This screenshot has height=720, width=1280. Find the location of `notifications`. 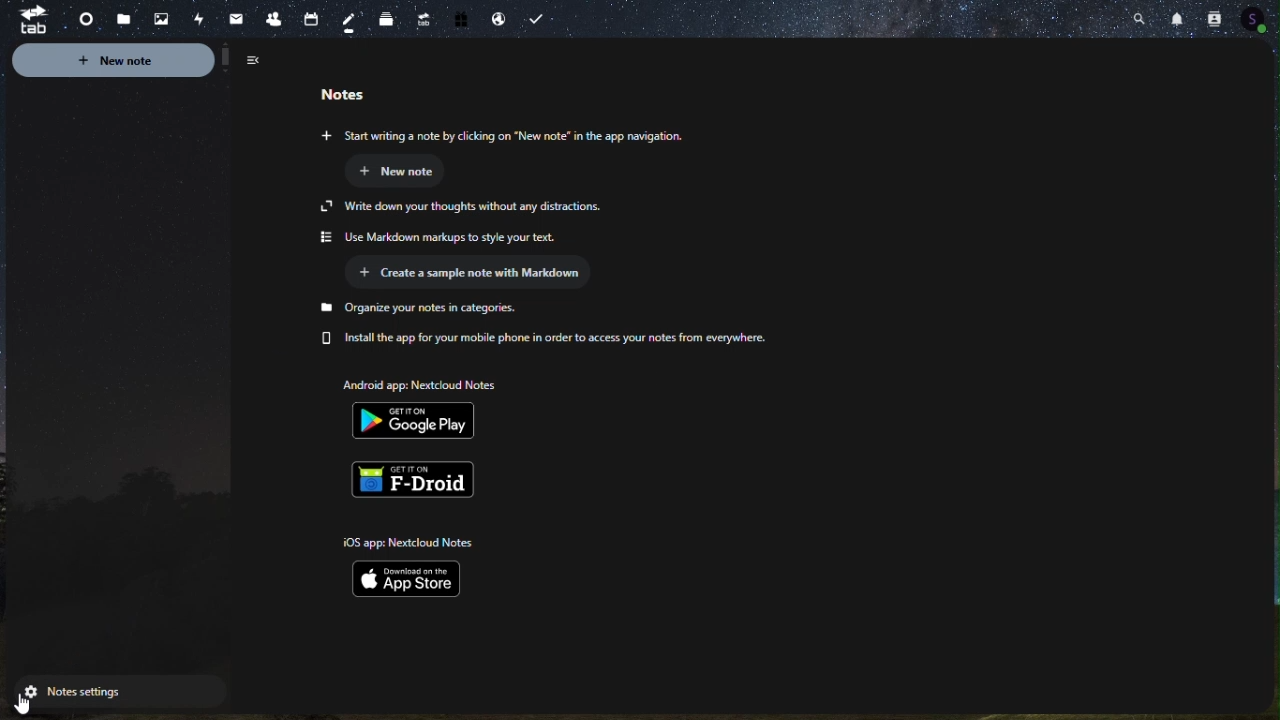

notifications is located at coordinates (1175, 16).